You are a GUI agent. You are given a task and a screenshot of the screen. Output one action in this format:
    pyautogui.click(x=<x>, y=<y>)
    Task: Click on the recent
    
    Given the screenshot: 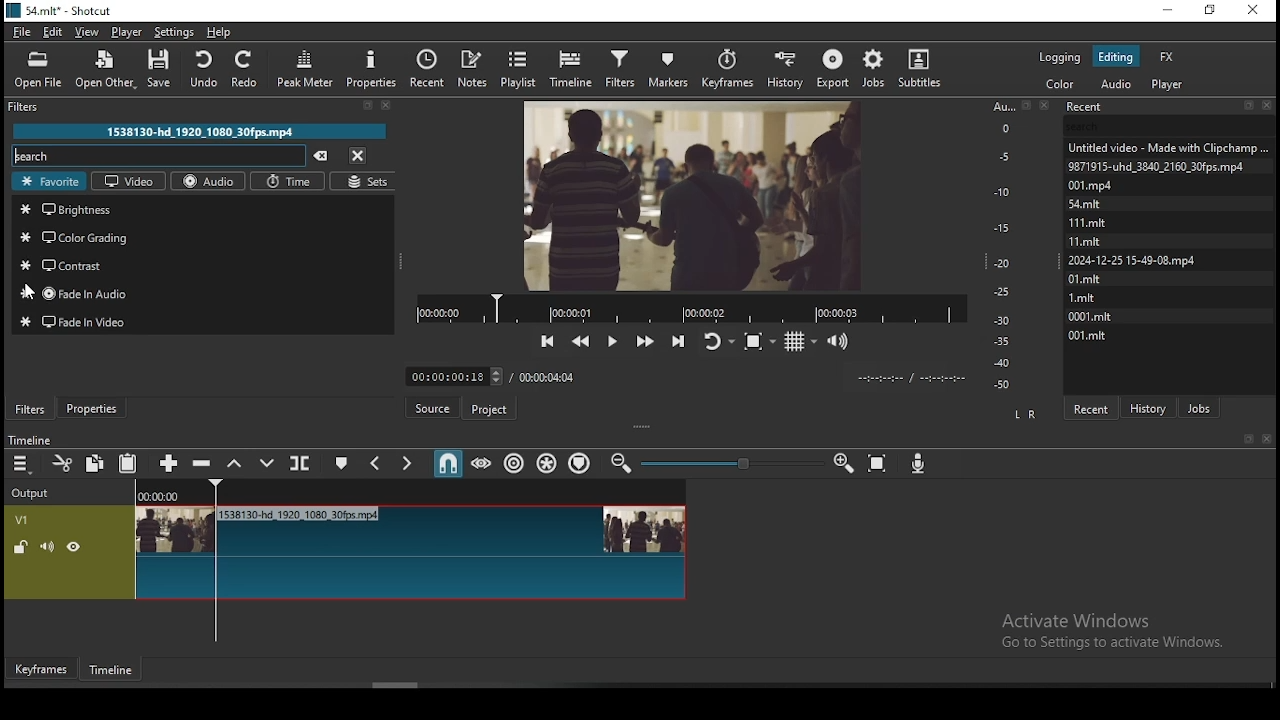 What is the action you would take?
    pyautogui.click(x=1092, y=409)
    